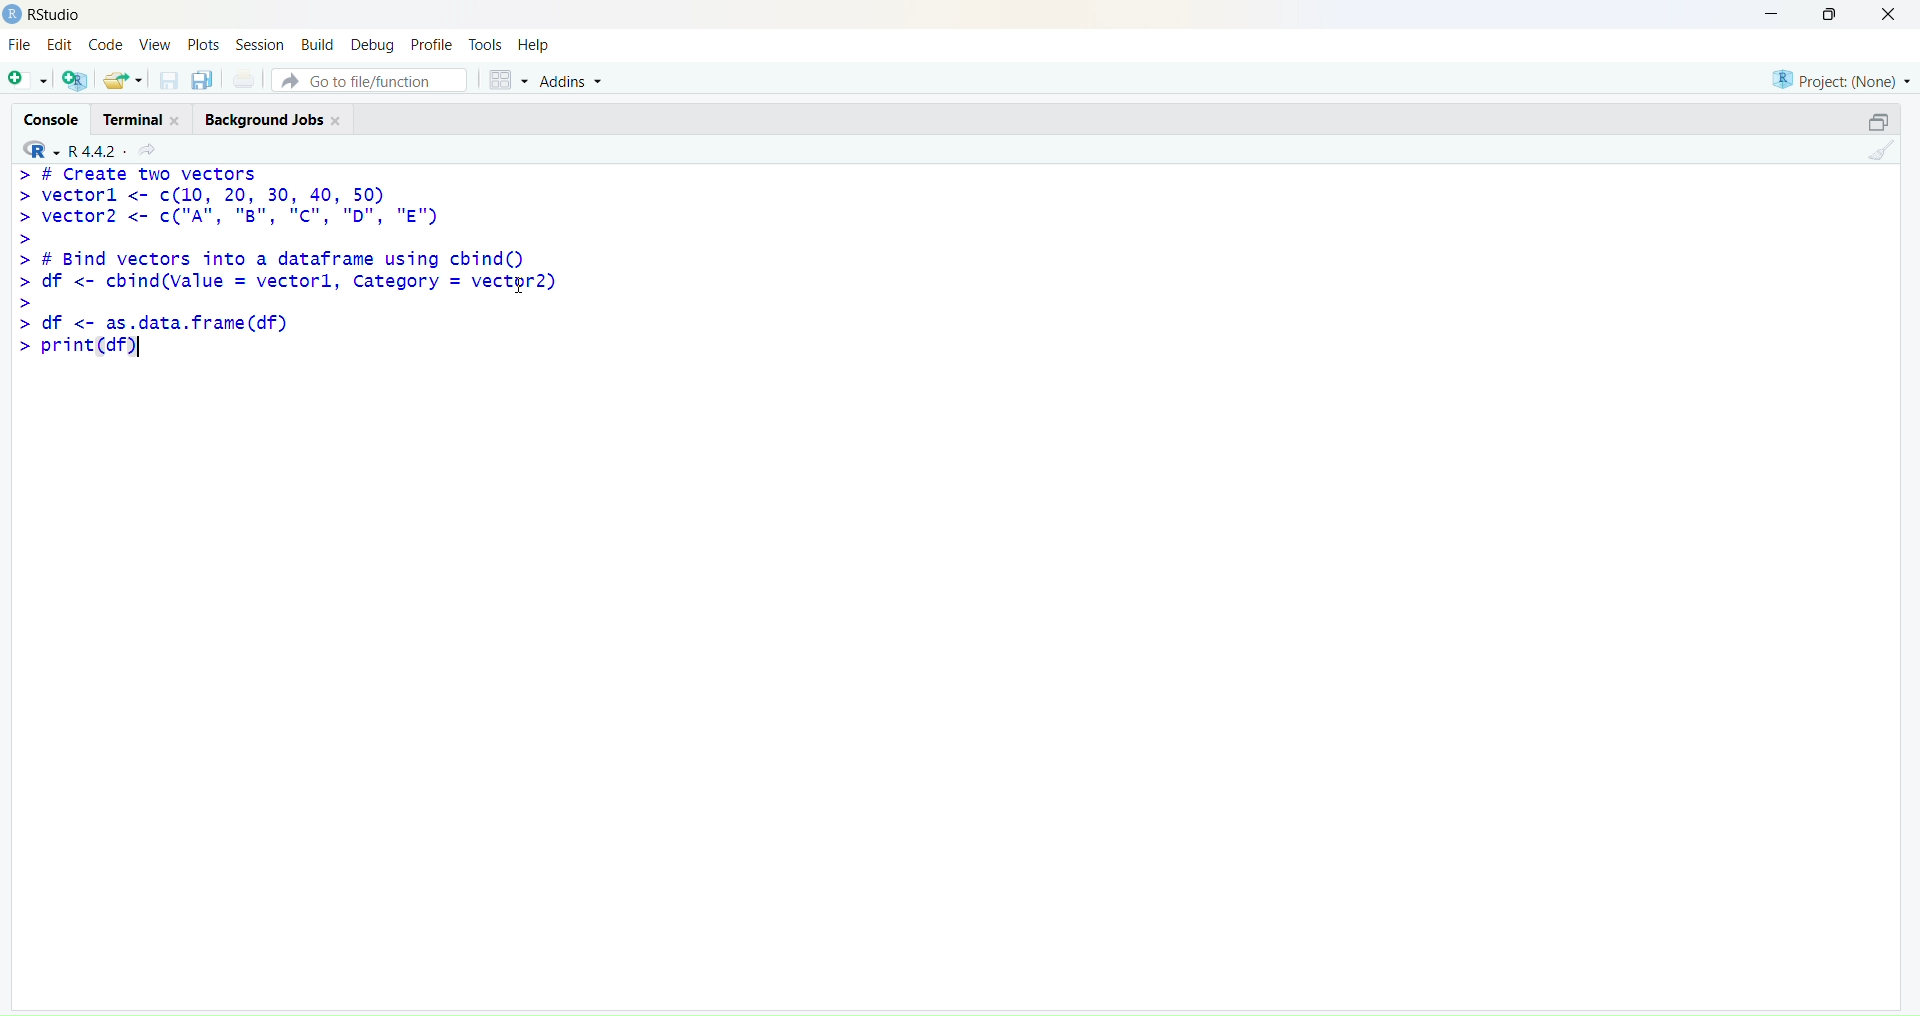 This screenshot has height=1016, width=1920. I want to click on File, so click(22, 44).